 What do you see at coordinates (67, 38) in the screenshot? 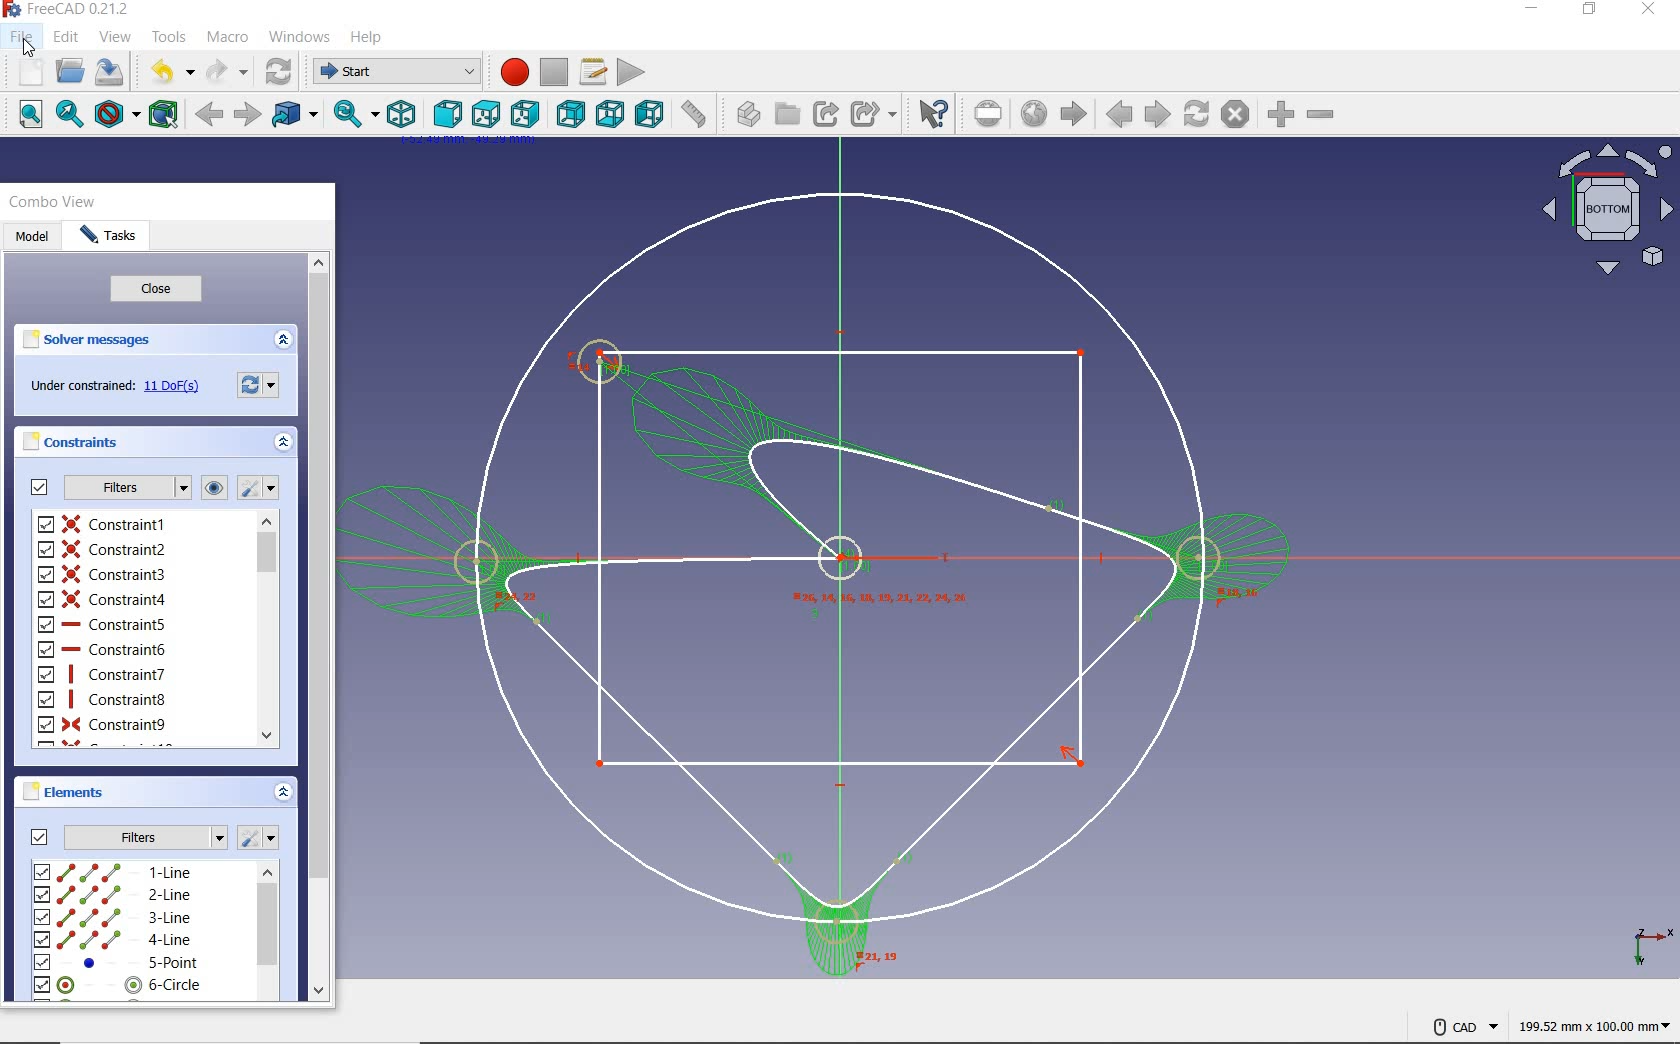
I see `edit` at bounding box center [67, 38].